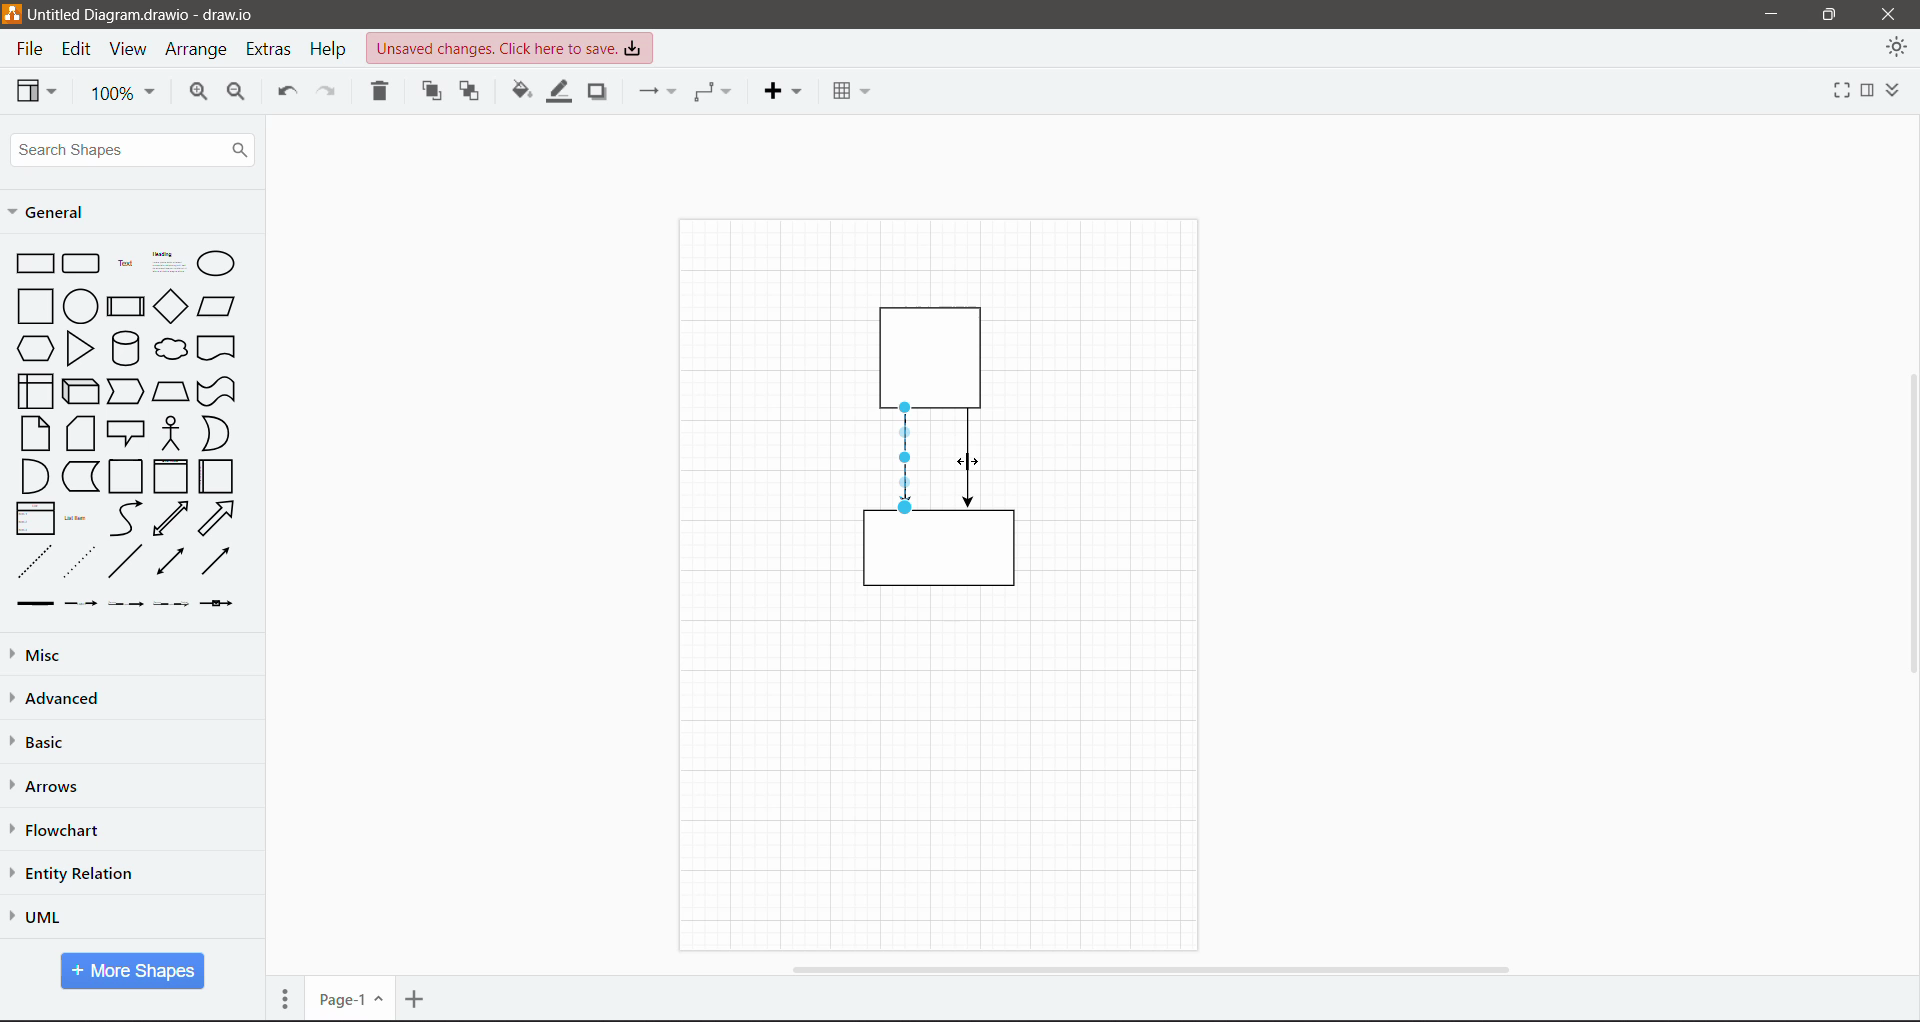  What do you see at coordinates (1148, 969) in the screenshot?
I see `Horizontal Scroll Bar` at bounding box center [1148, 969].